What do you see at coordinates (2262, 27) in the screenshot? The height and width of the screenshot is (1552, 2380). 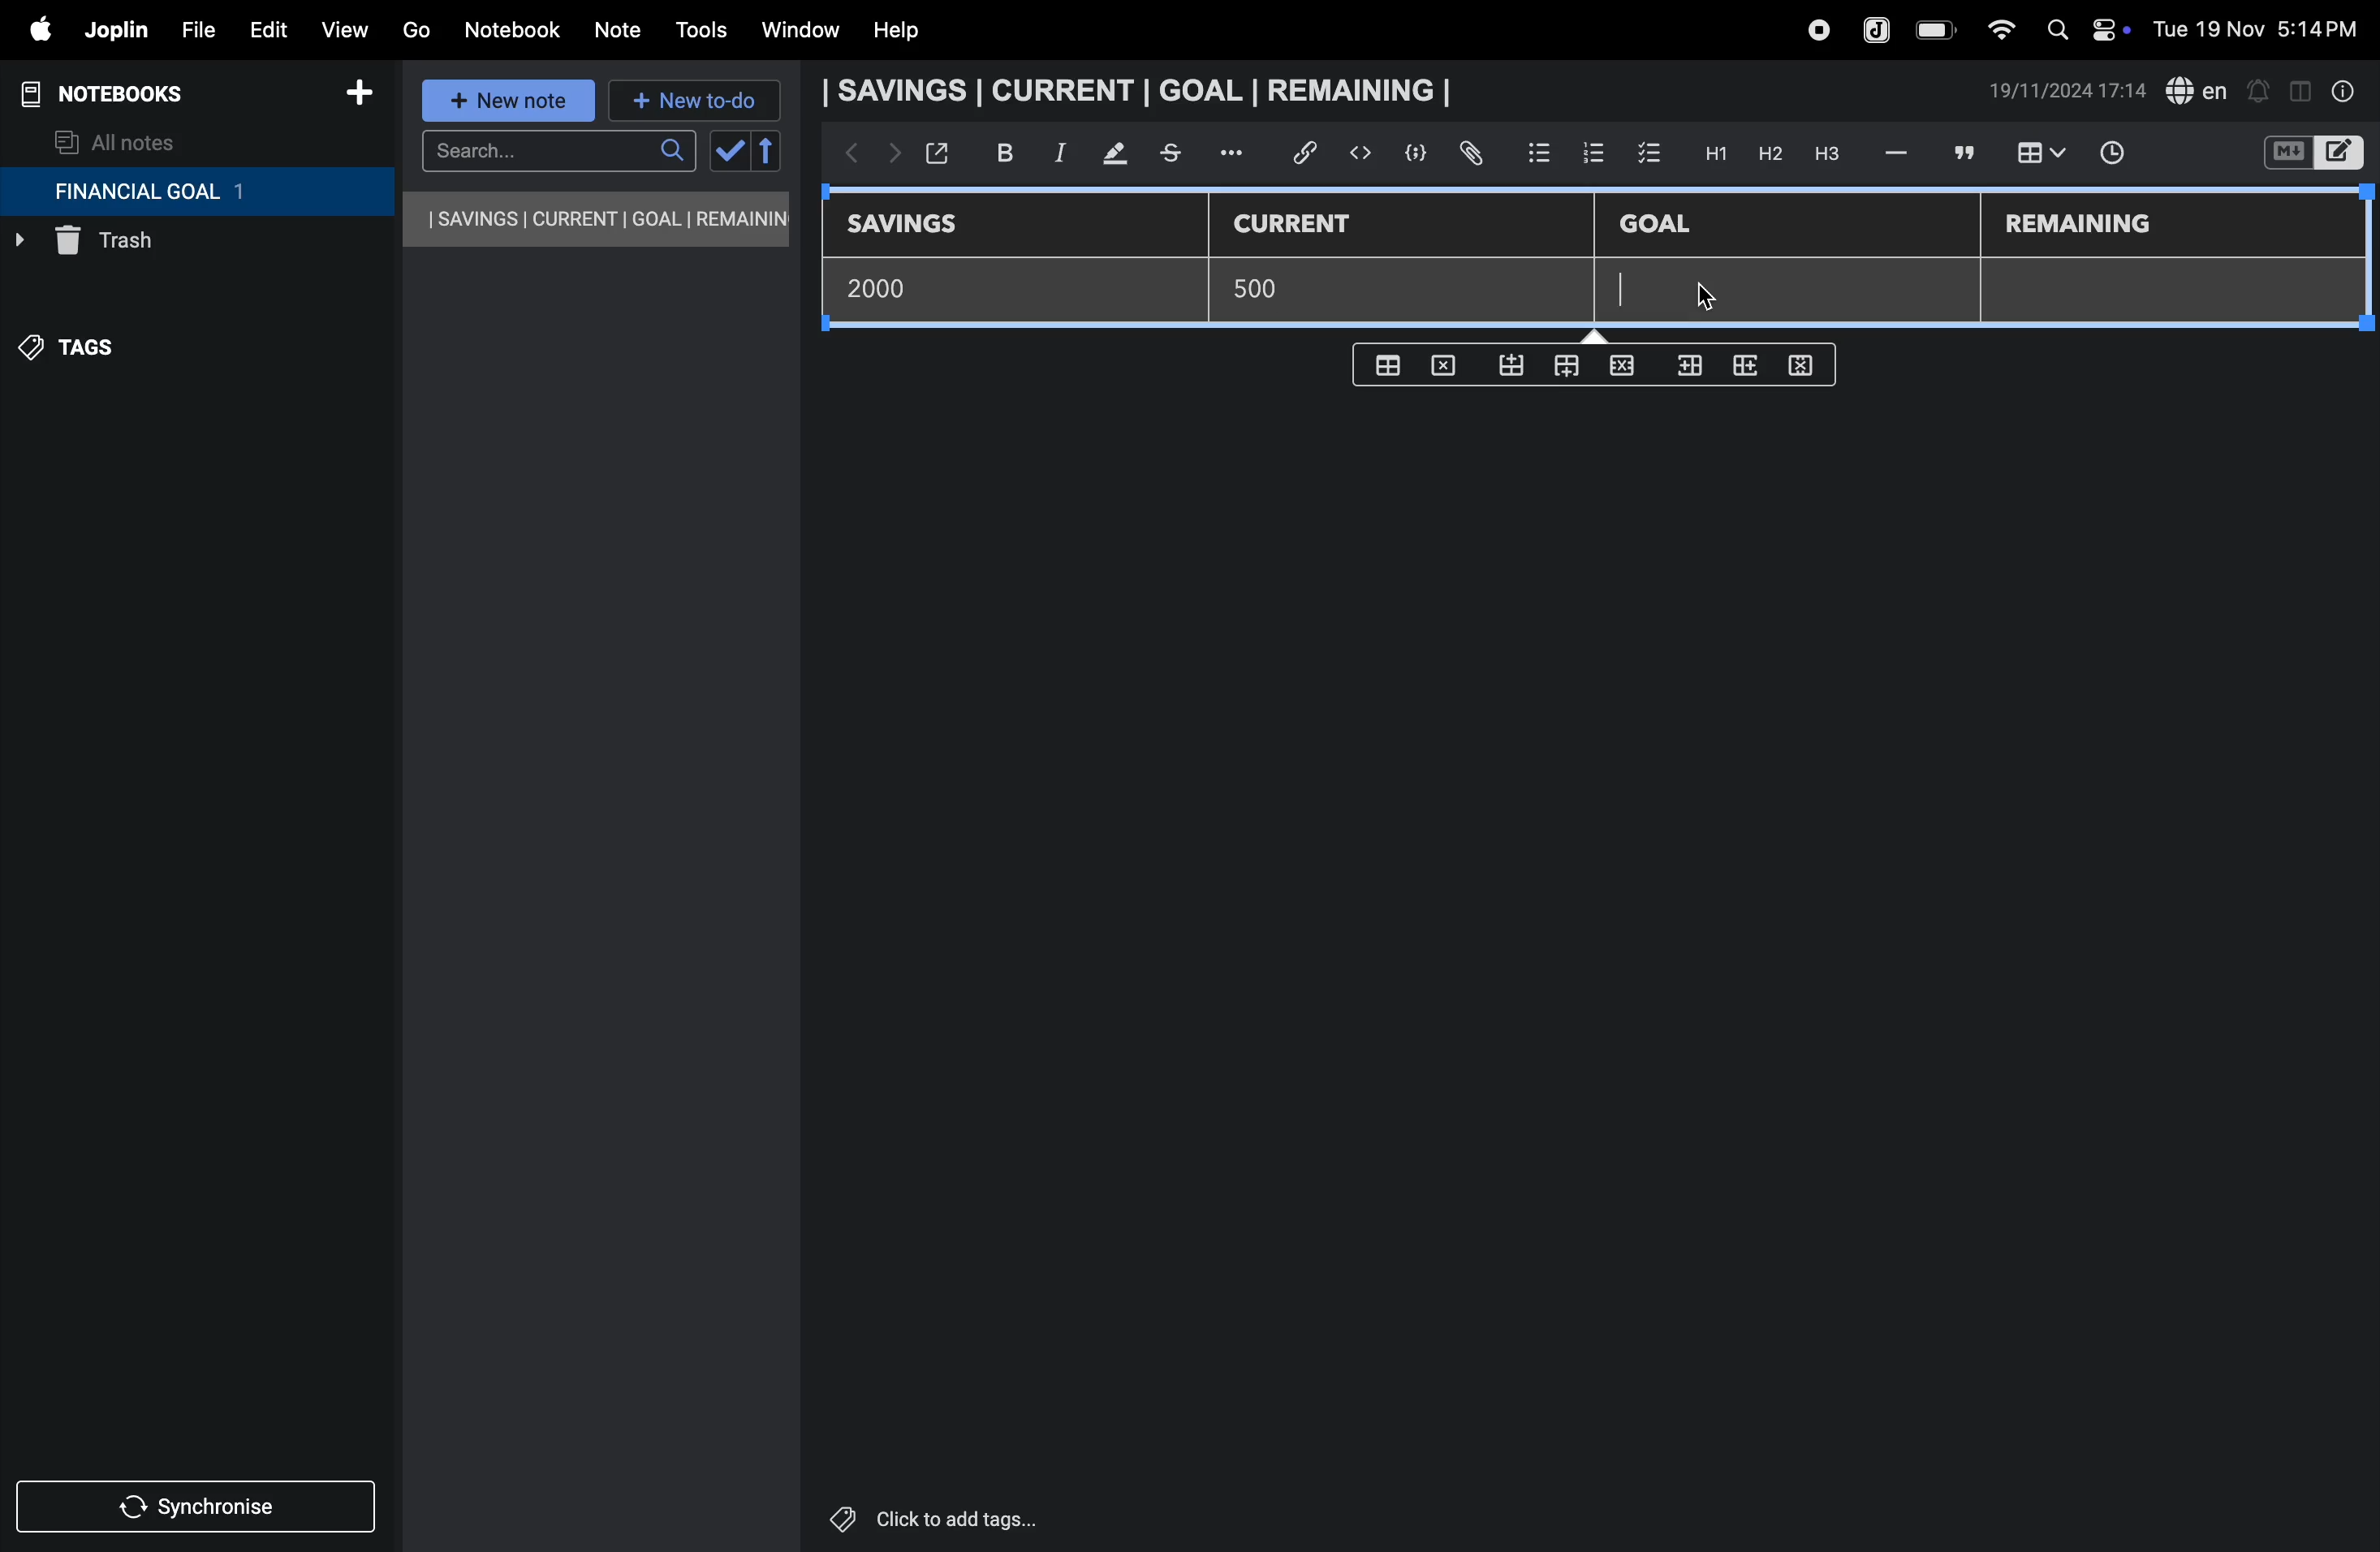 I see `date and time` at bounding box center [2262, 27].